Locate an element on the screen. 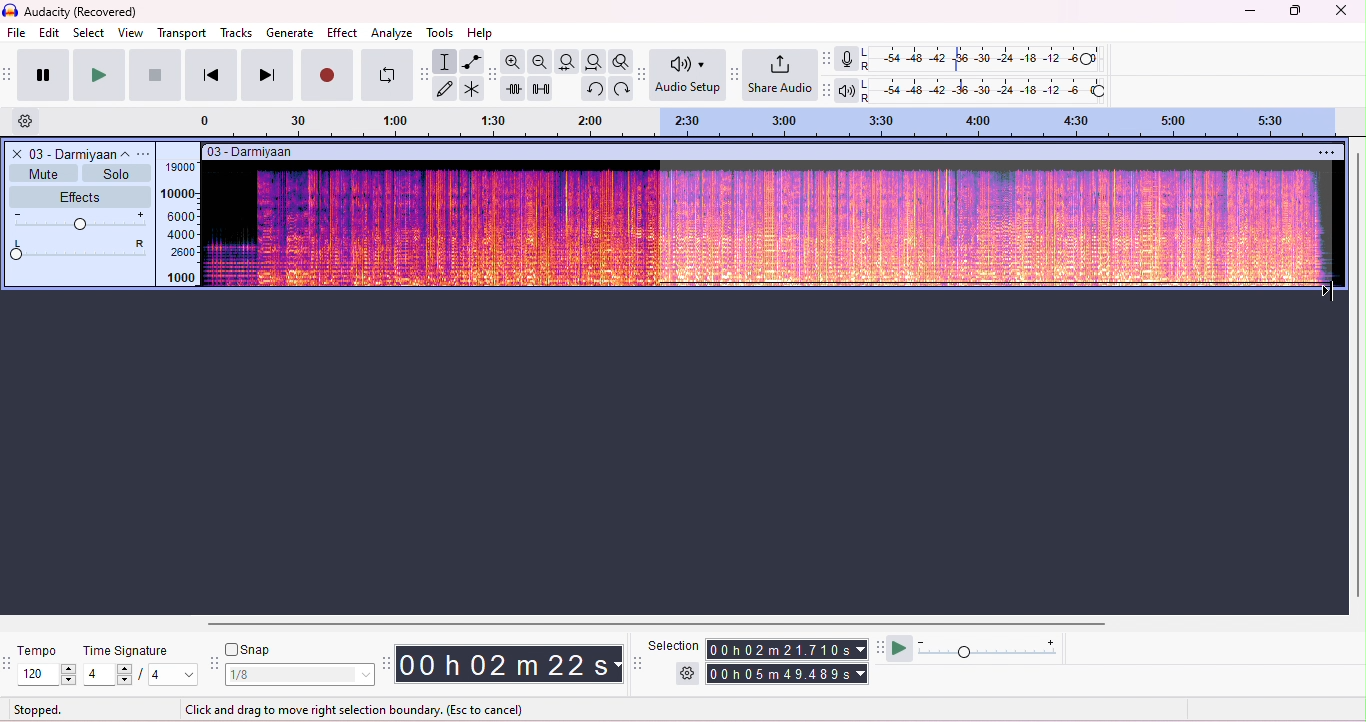 This screenshot has height=722, width=1366. options is located at coordinates (1328, 151).